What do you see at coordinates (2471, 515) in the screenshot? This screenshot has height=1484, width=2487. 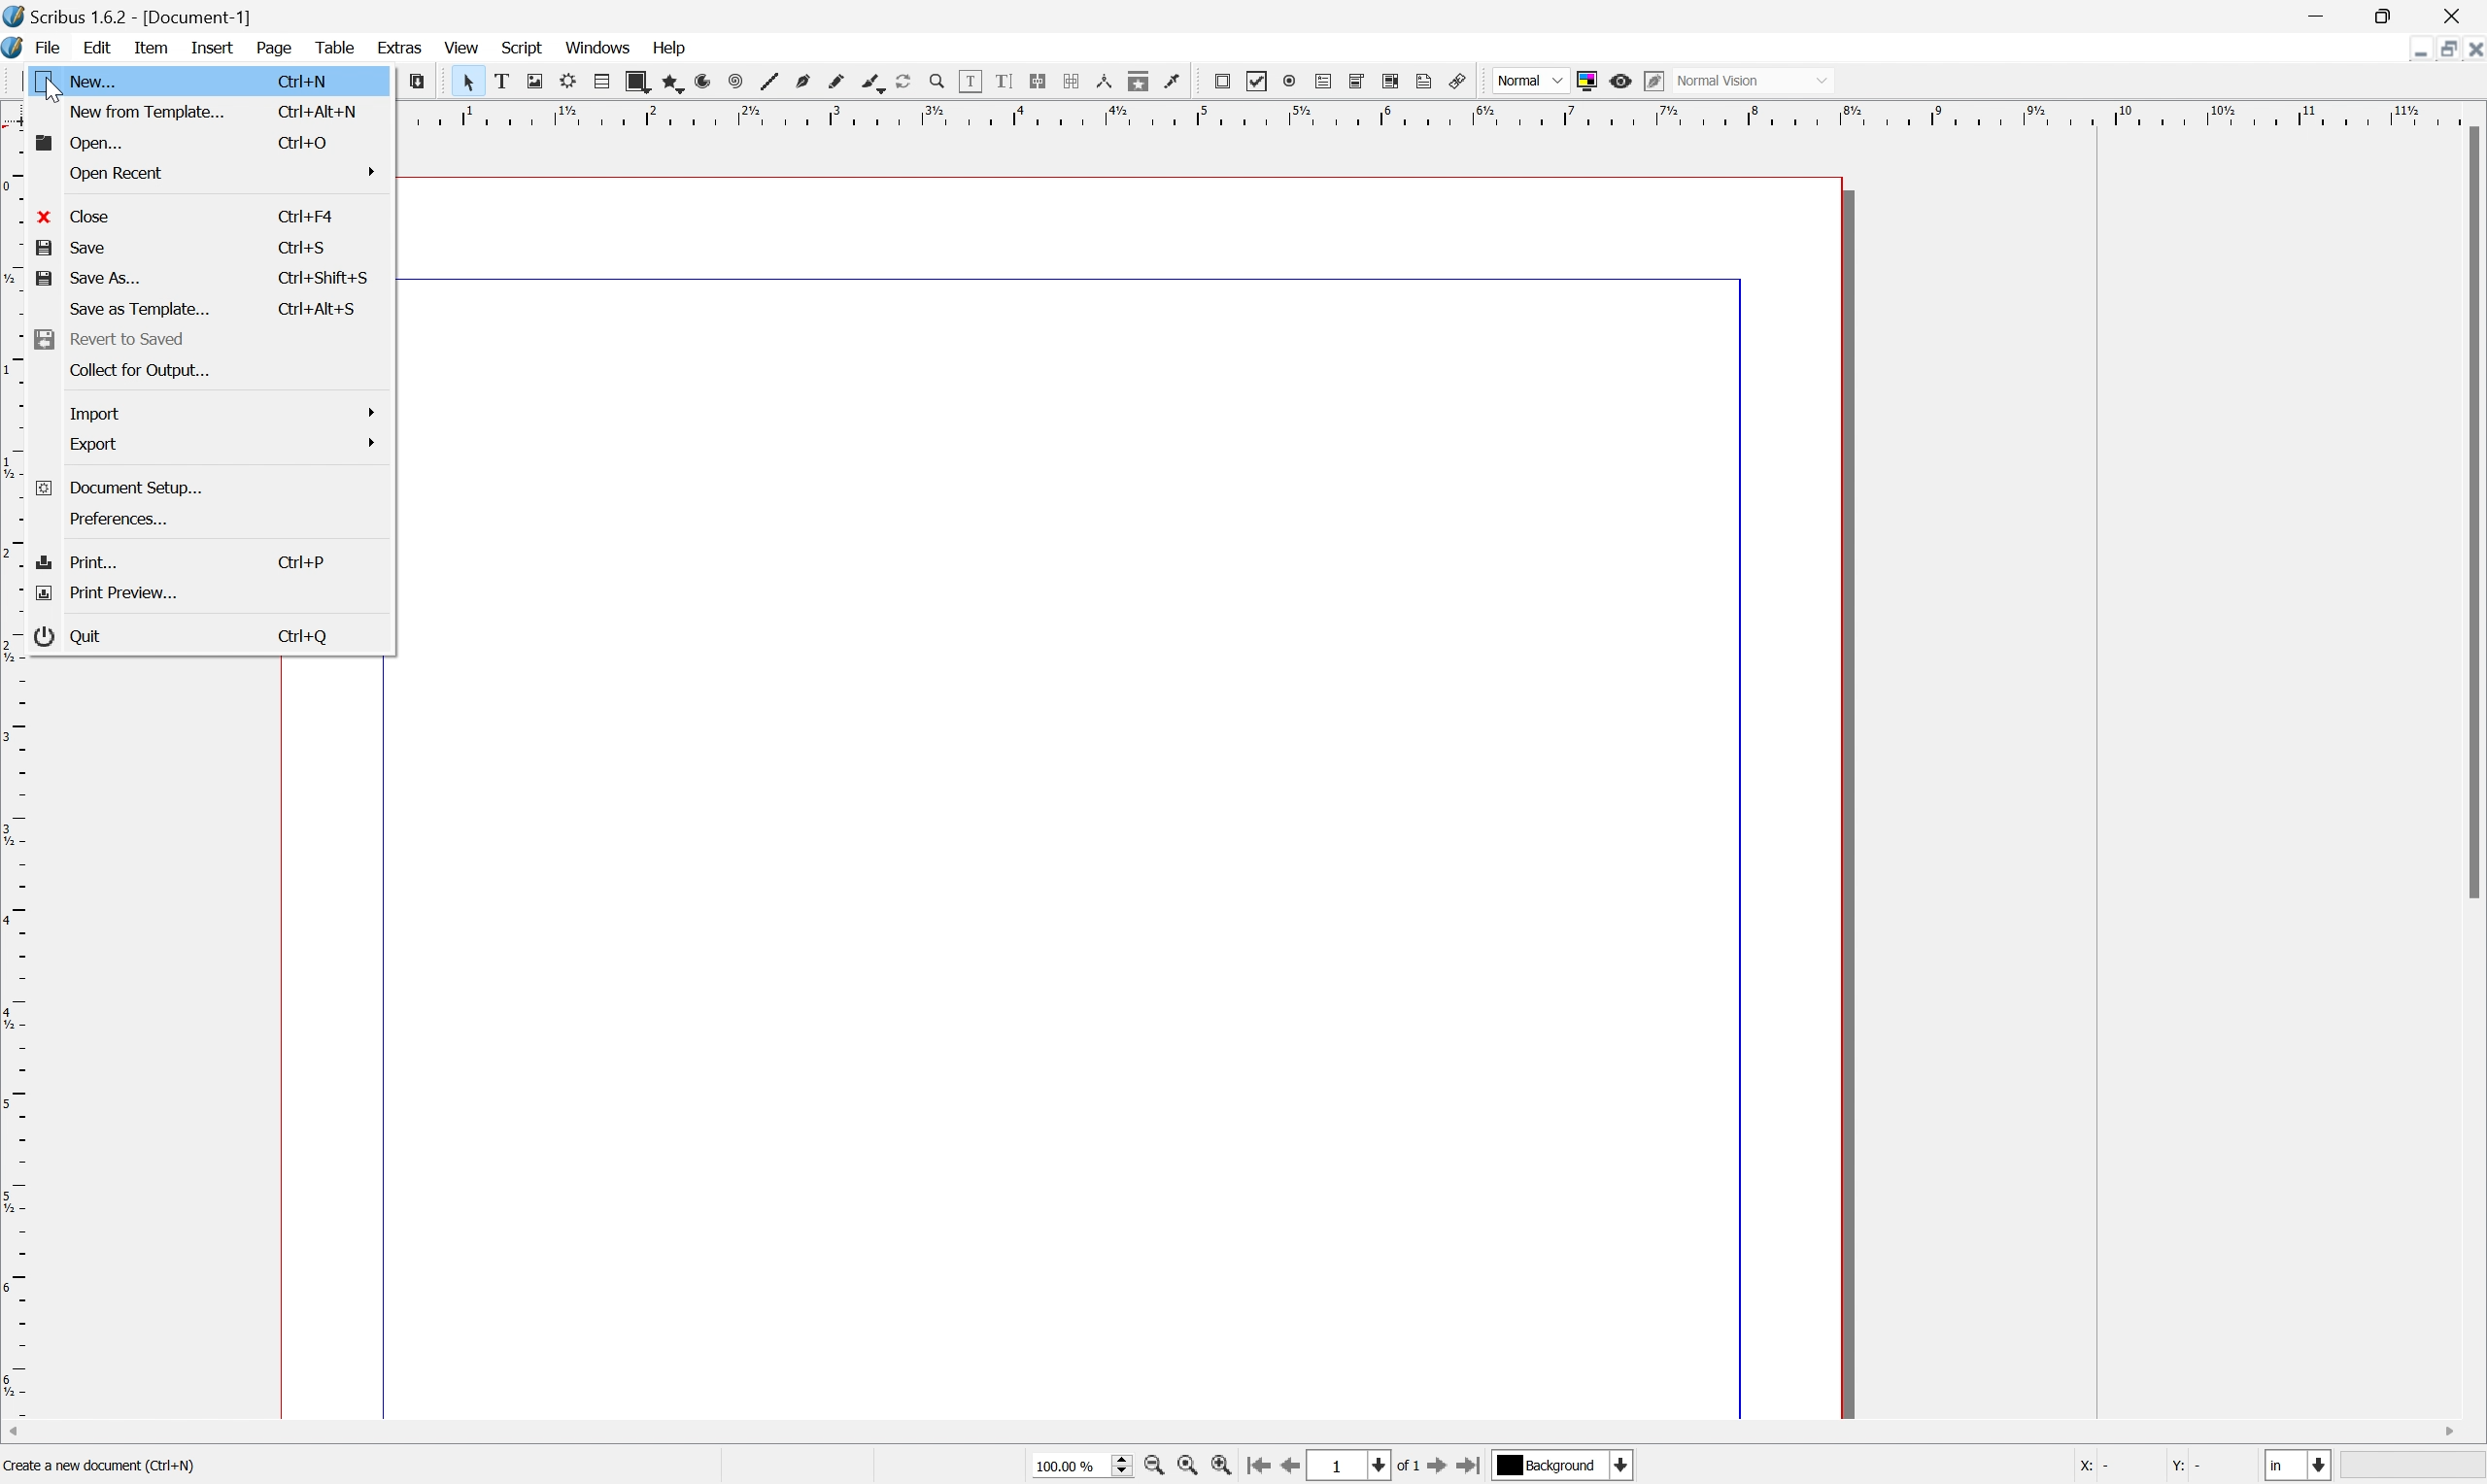 I see `Scroll bar` at bounding box center [2471, 515].